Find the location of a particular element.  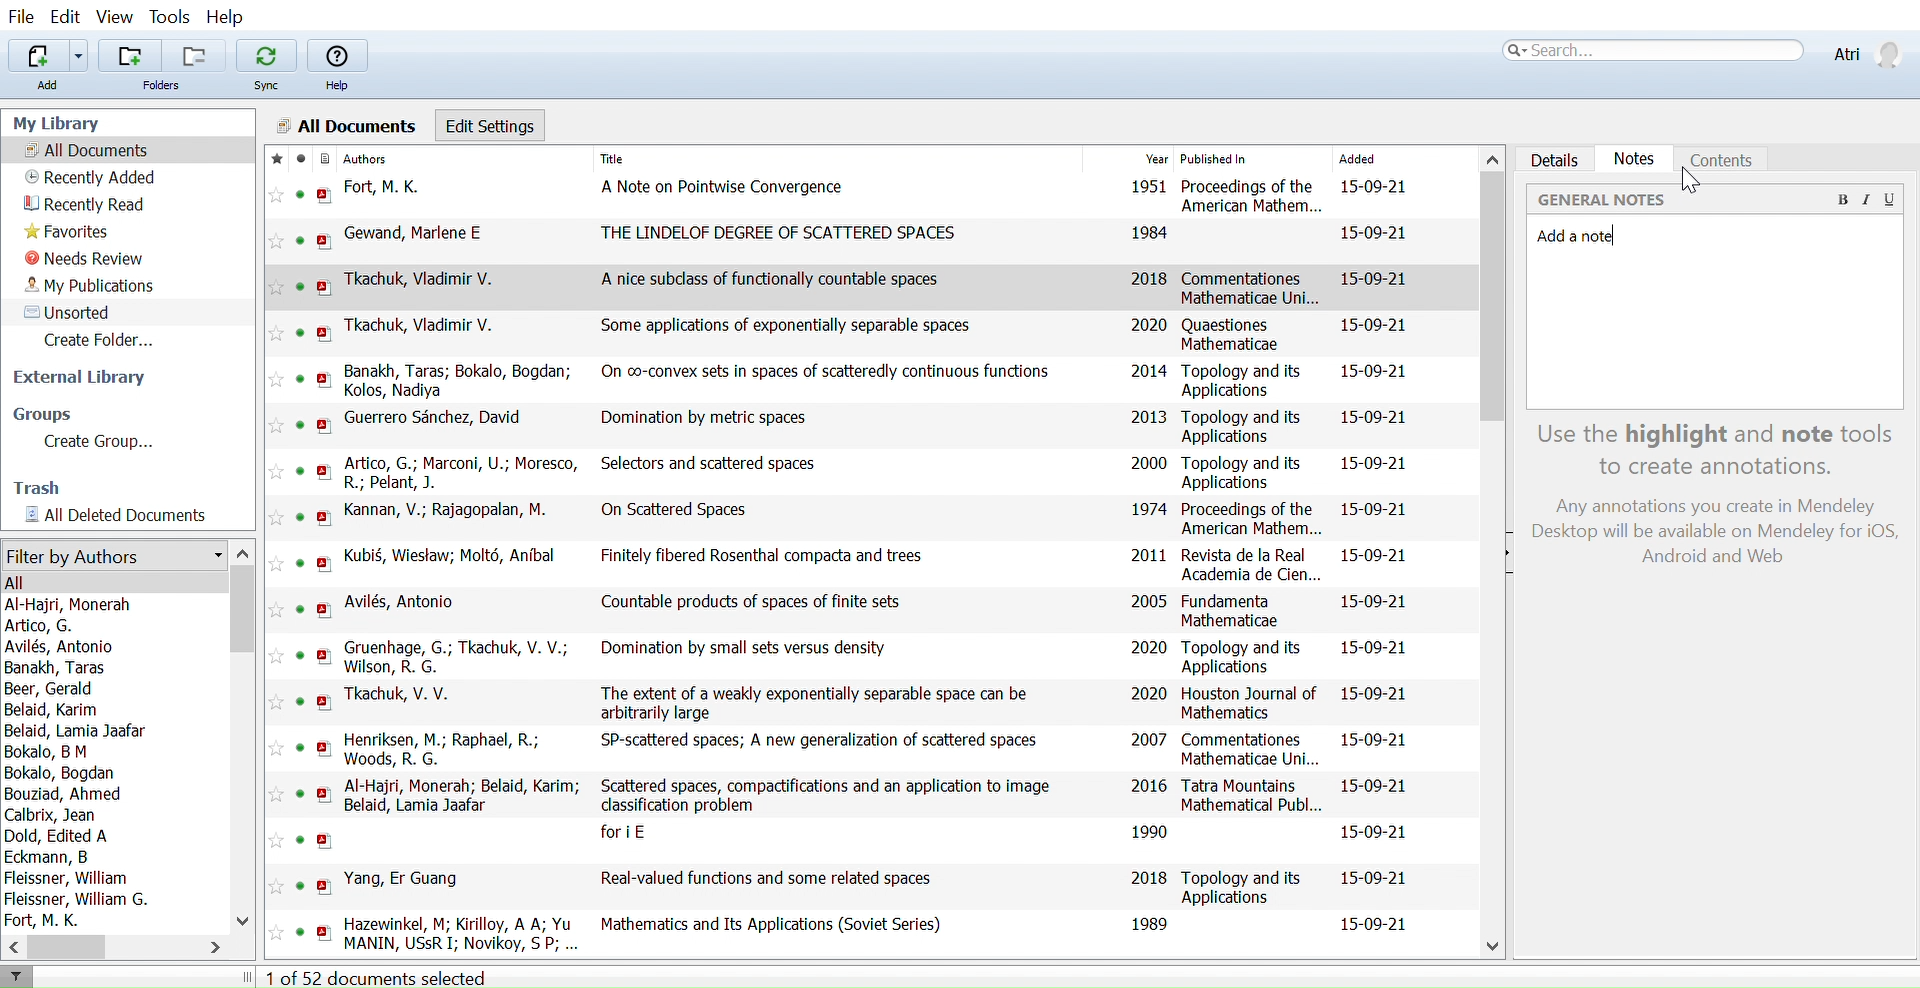

Create Group is located at coordinates (116, 443).